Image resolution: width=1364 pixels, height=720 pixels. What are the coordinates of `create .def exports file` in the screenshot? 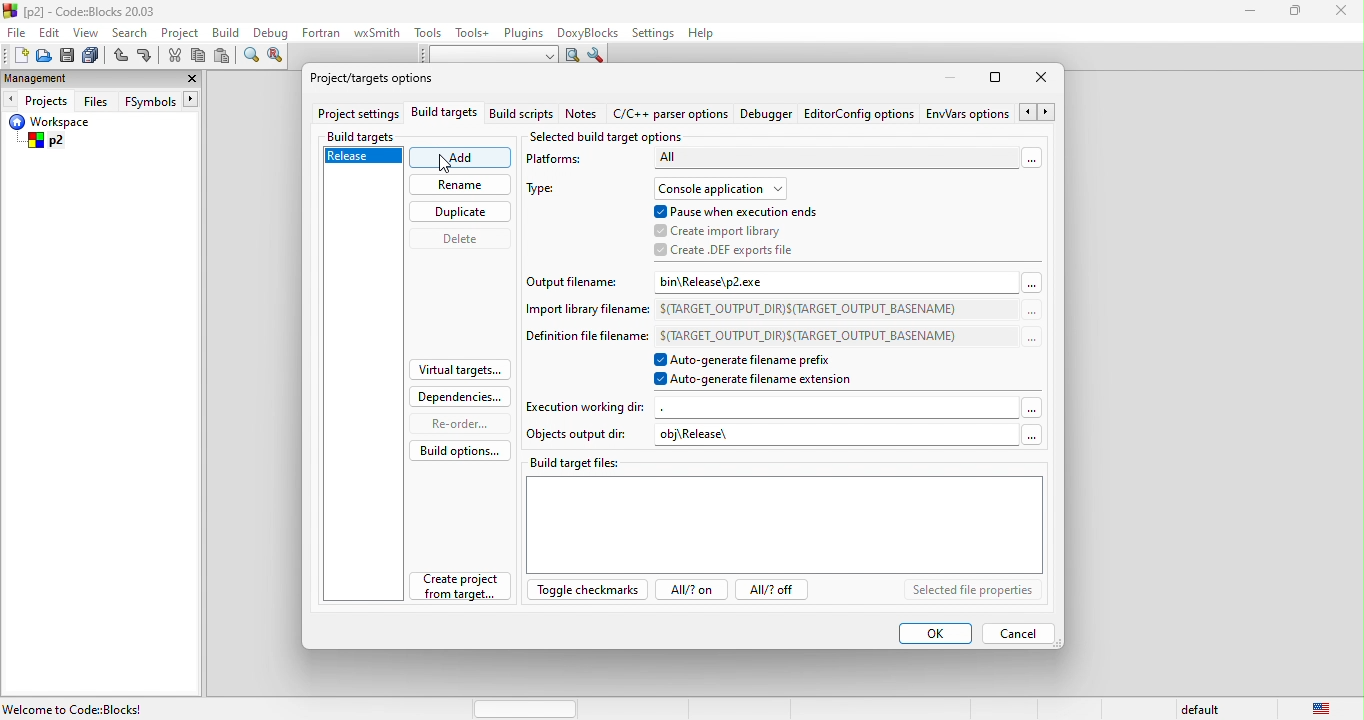 It's located at (735, 251).